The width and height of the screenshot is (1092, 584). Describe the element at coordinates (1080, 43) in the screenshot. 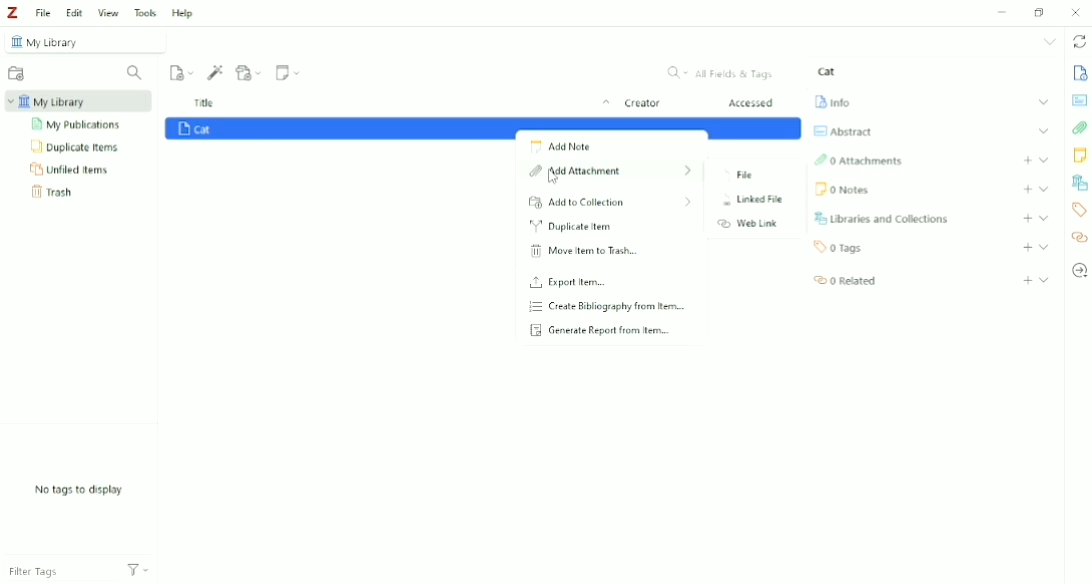

I see `Sync` at that location.